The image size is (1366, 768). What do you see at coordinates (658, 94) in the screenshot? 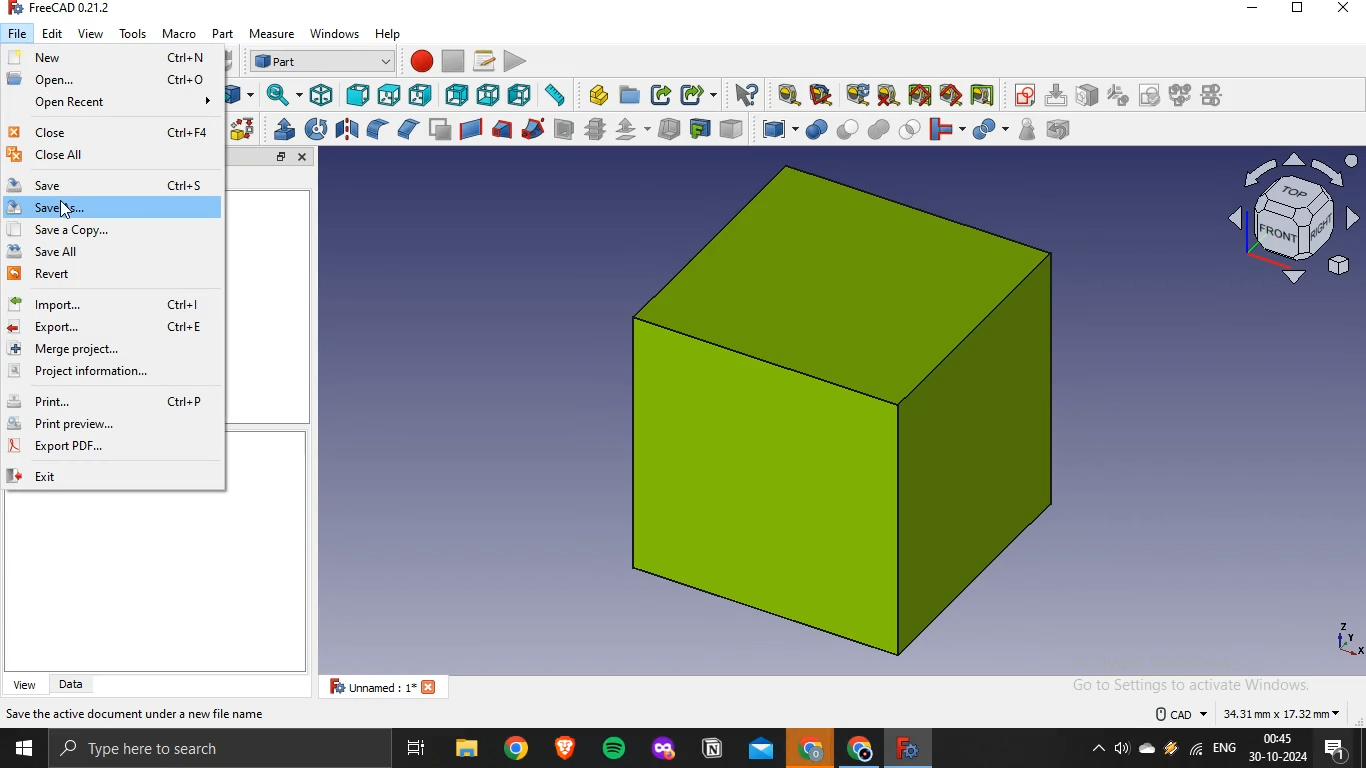
I see `make link` at bounding box center [658, 94].